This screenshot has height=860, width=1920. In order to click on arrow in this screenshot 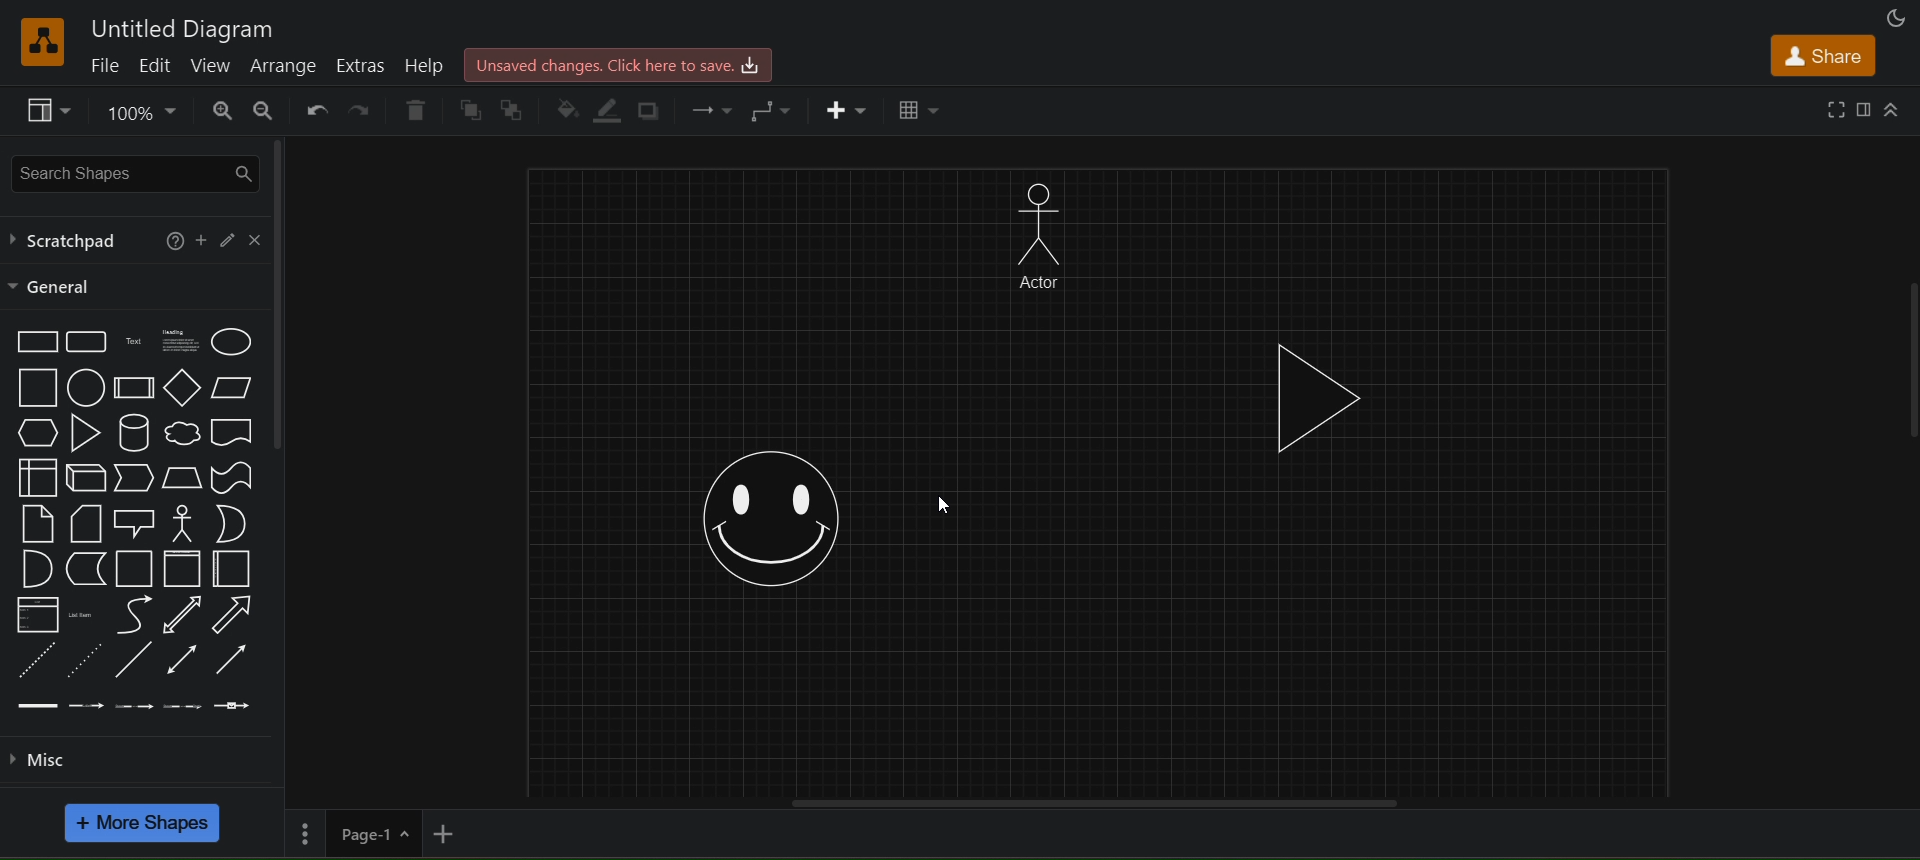, I will do `click(235, 616)`.